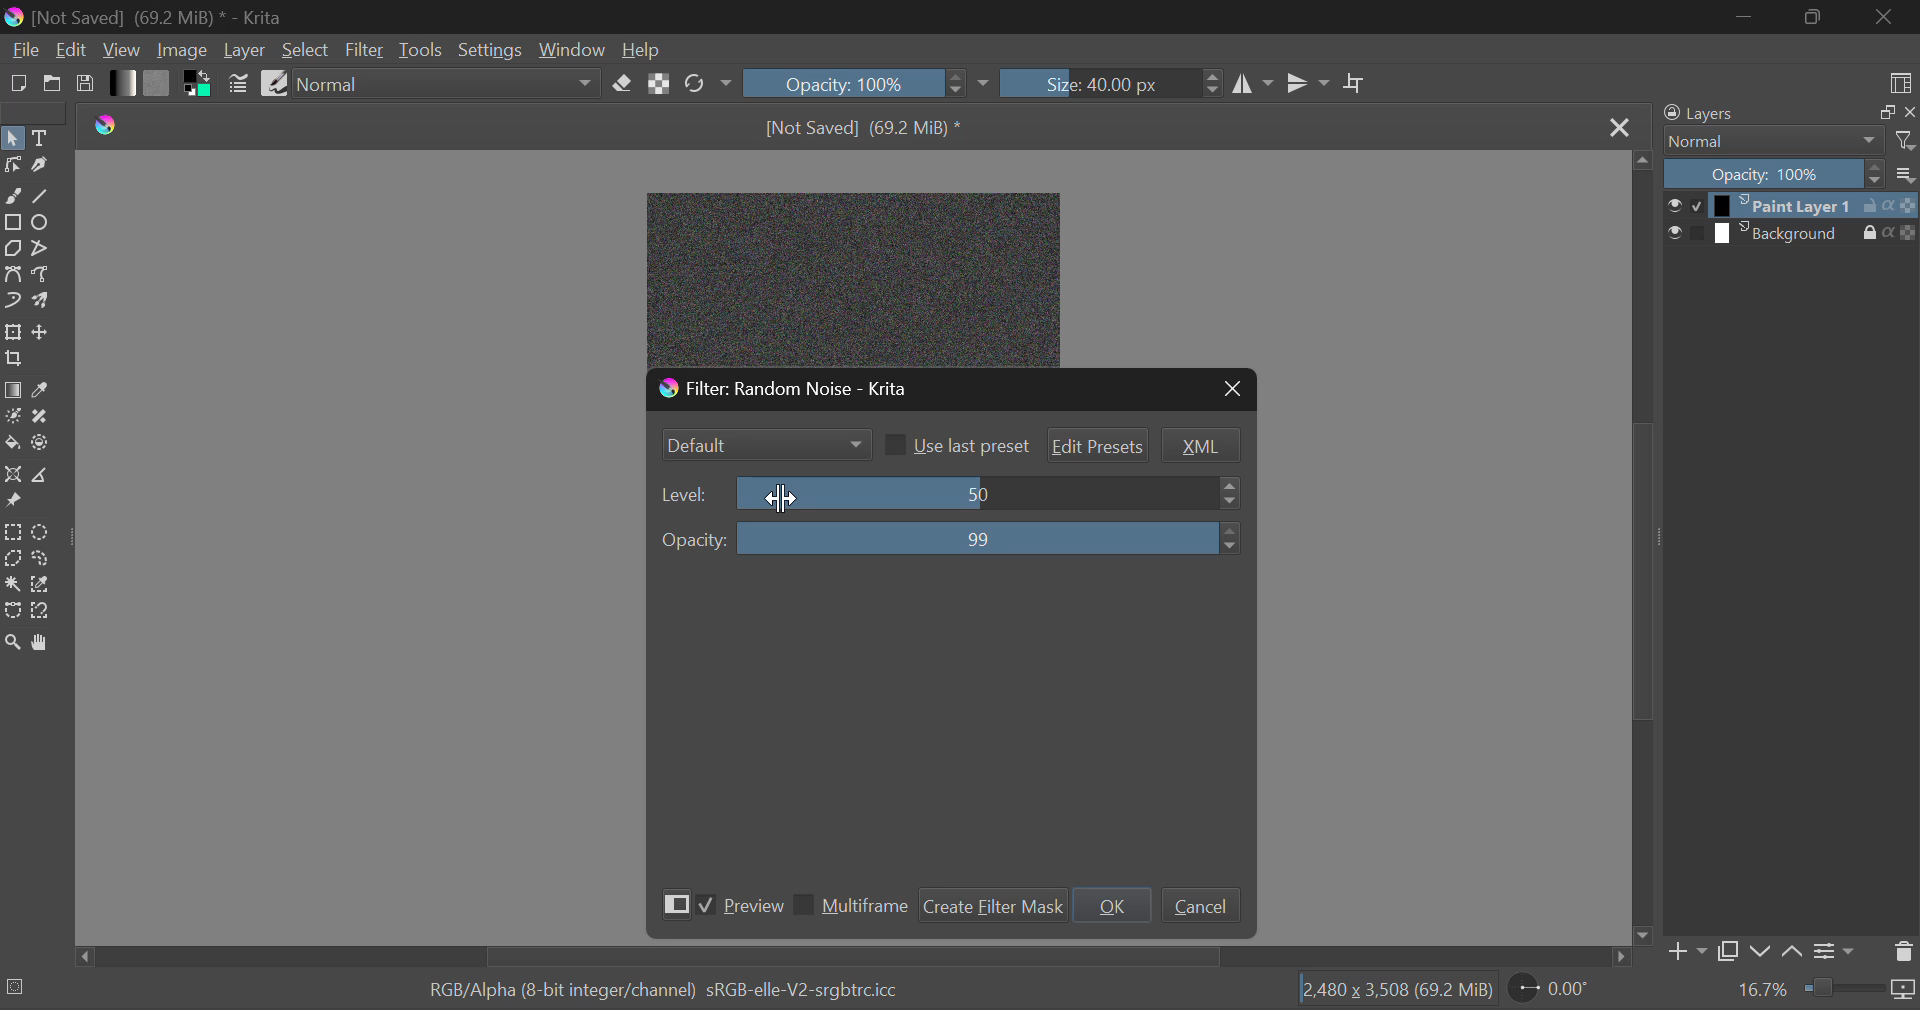  I want to click on Edit Shapes, so click(12, 169).